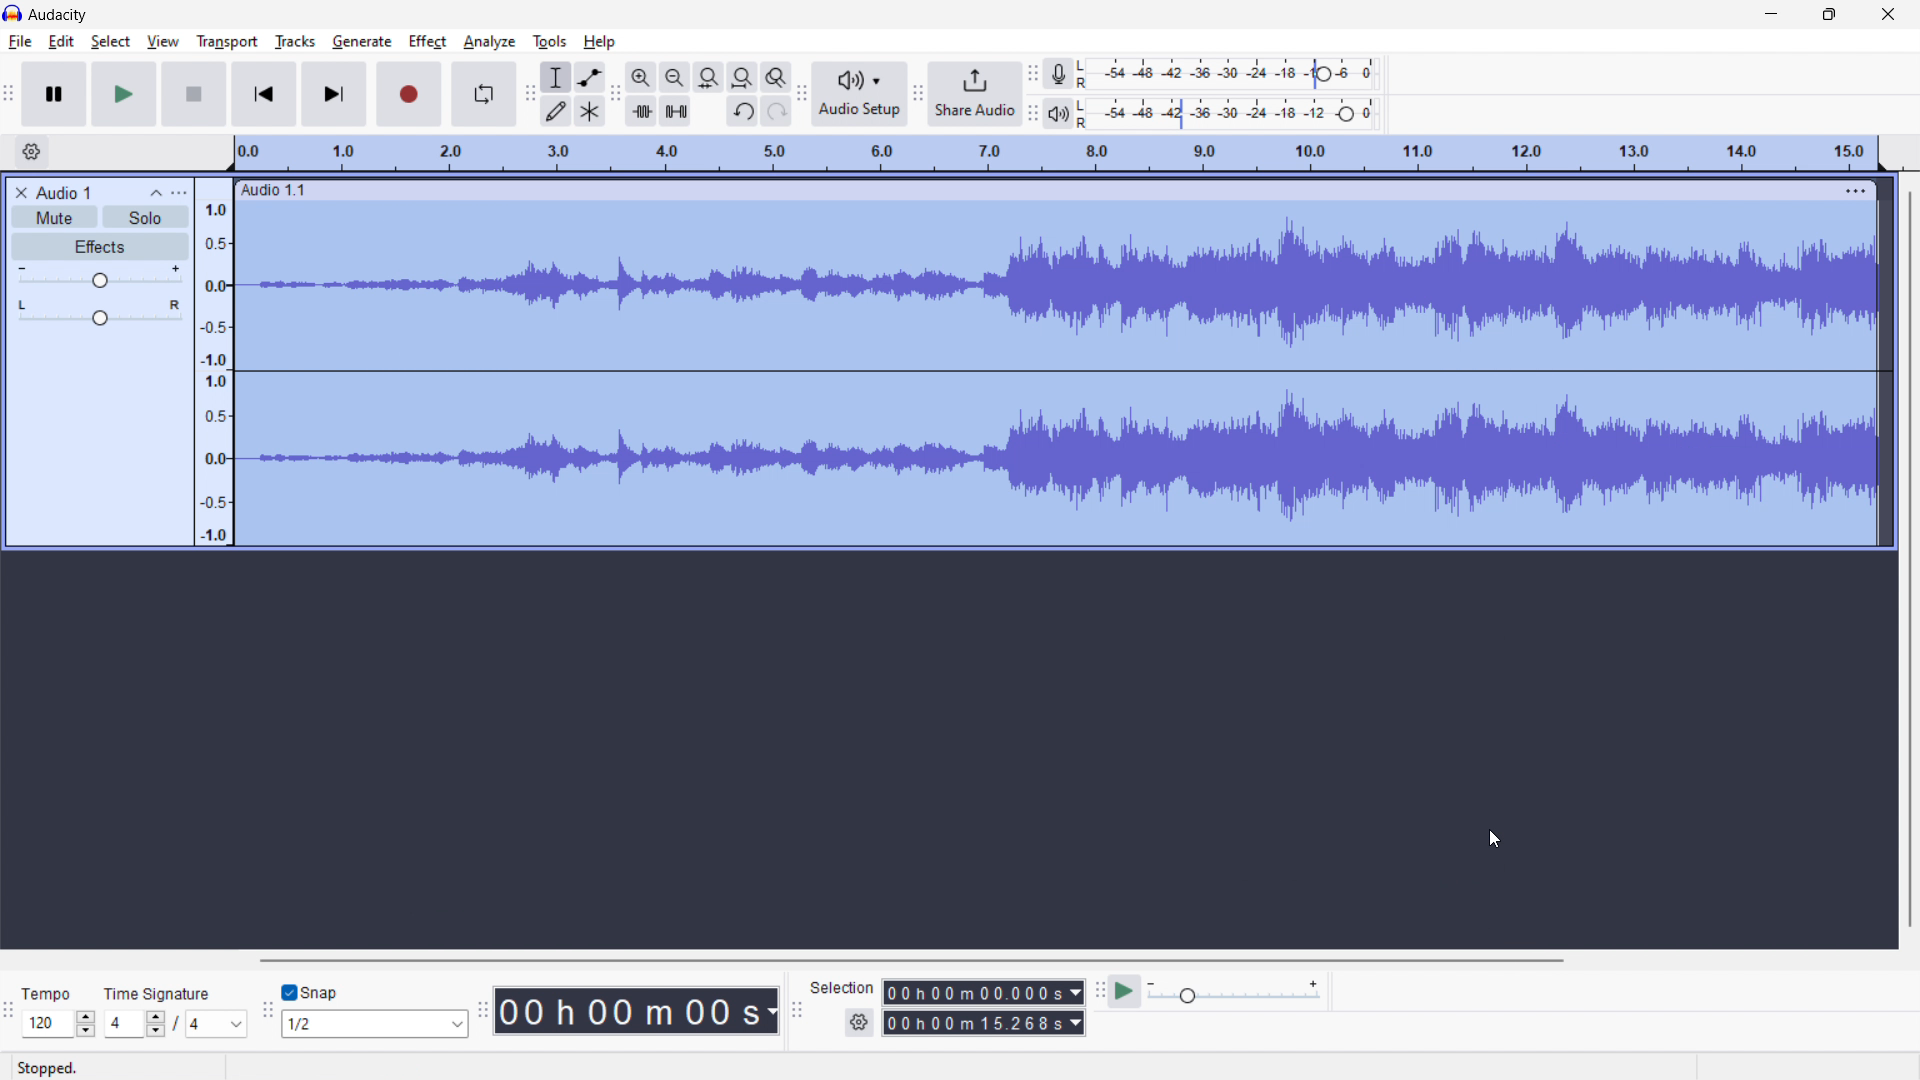 The image size is (1920, 1080). Describe the element at coordinates (163, 41) in the screenshot. I see `view` at that location.